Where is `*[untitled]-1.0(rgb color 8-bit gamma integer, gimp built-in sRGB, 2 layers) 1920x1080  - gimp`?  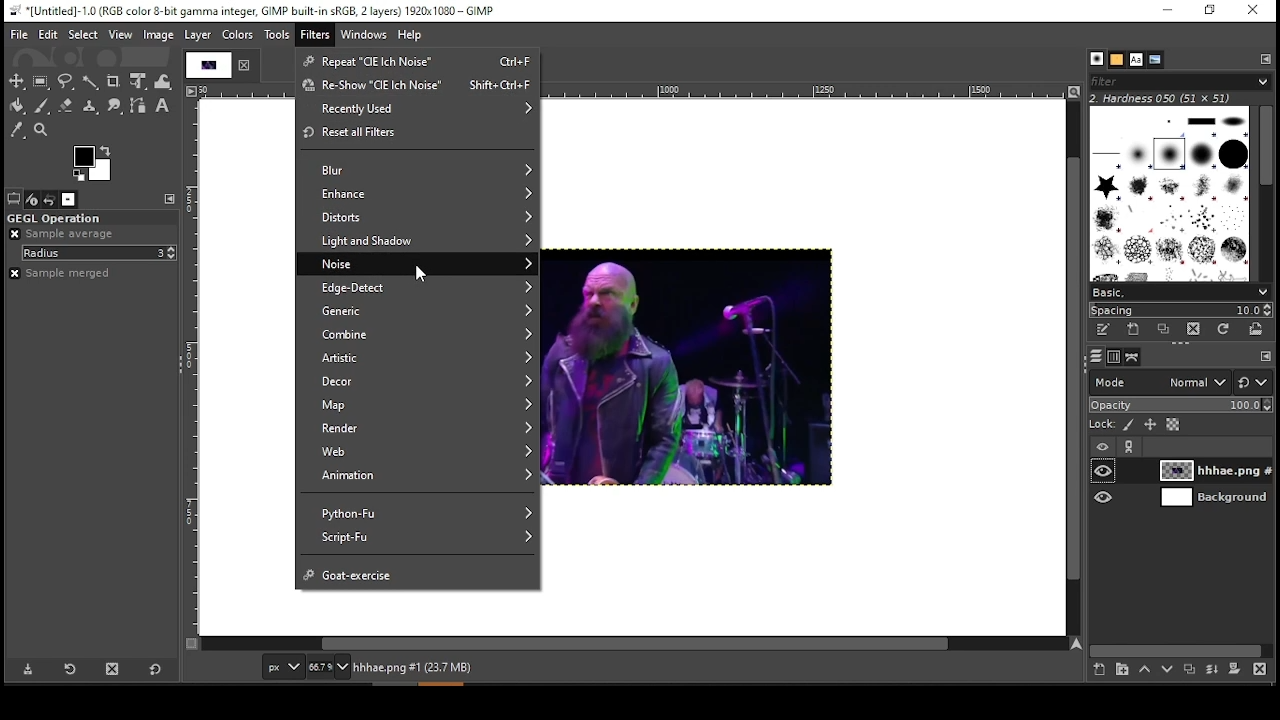 *[untitled]-1.0(rgb color 8-bit gamma integer, gimp built-in sRGB, 2 layers) 1920x1080  - gimp is located at coordinates (253, 10).